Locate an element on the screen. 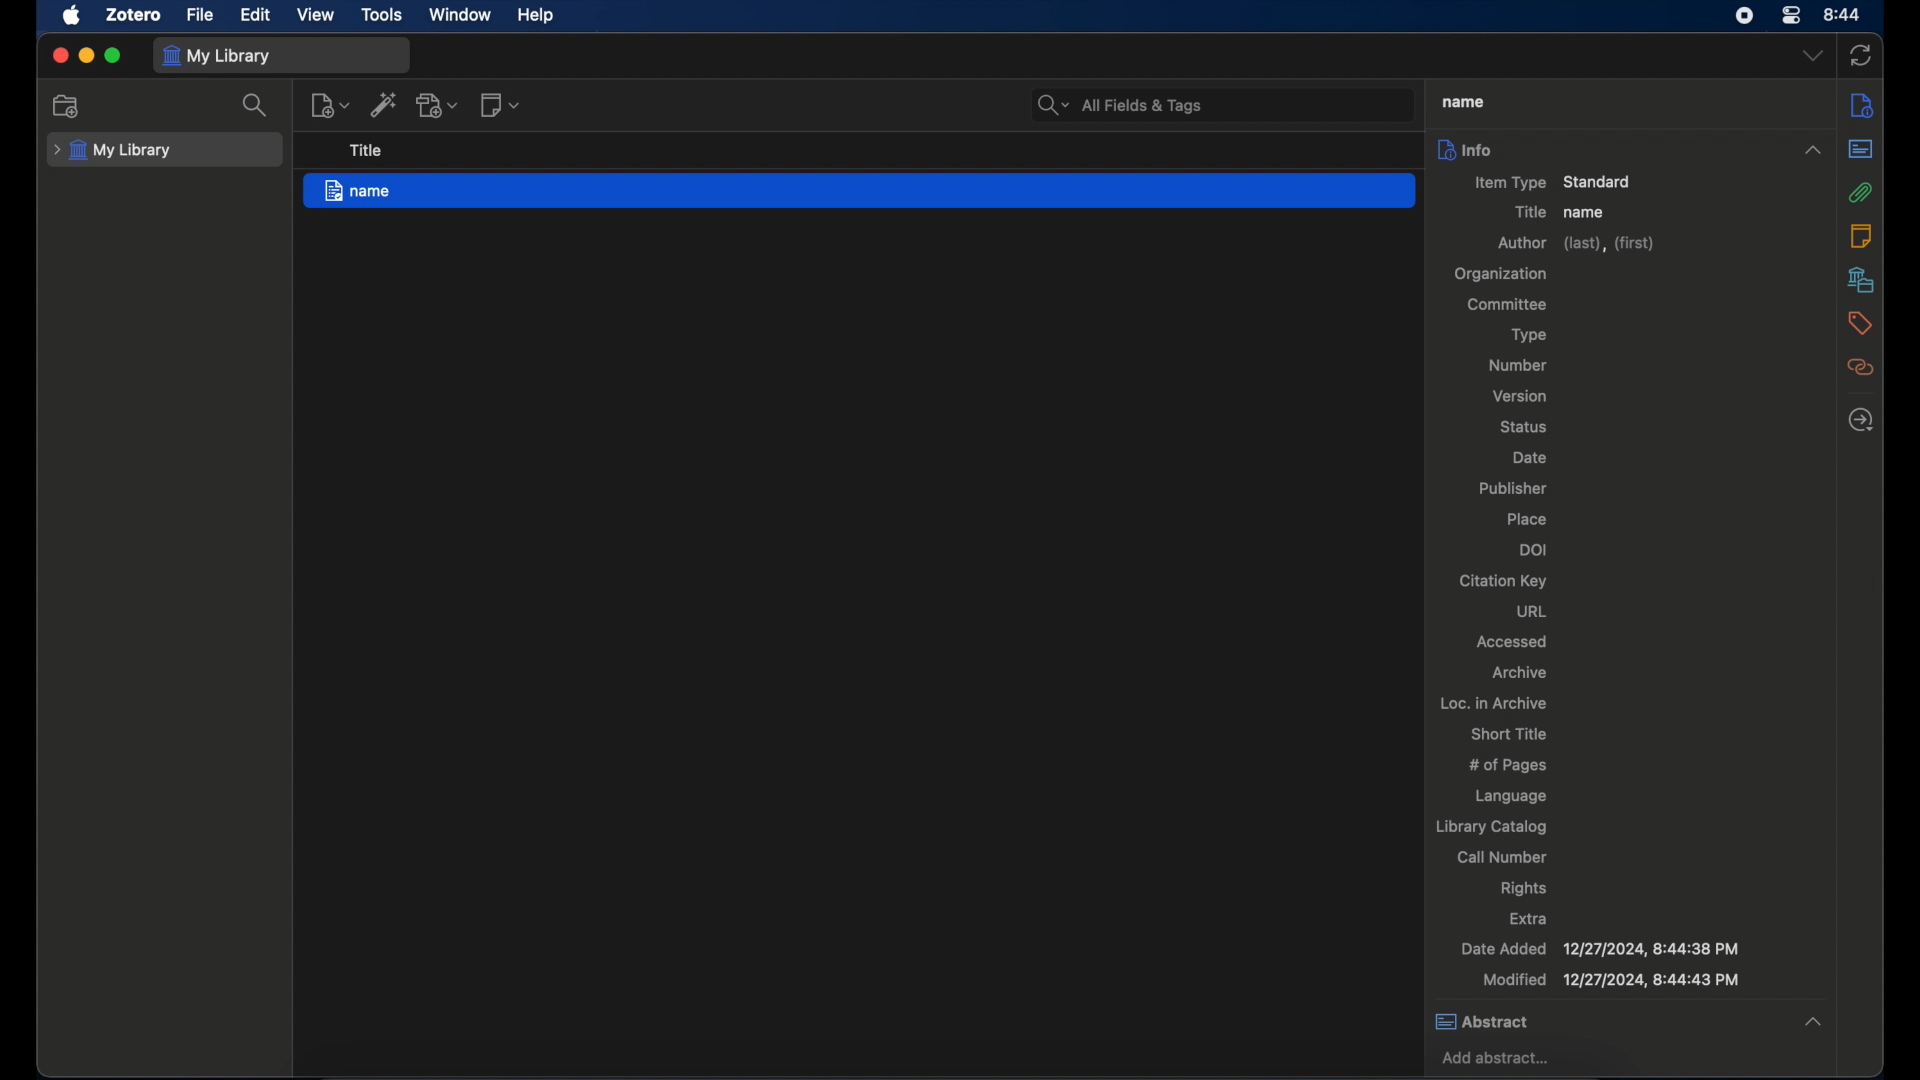 This screenshot has height=1080, width=1920. libraries is located at coordinates (1861, 279).